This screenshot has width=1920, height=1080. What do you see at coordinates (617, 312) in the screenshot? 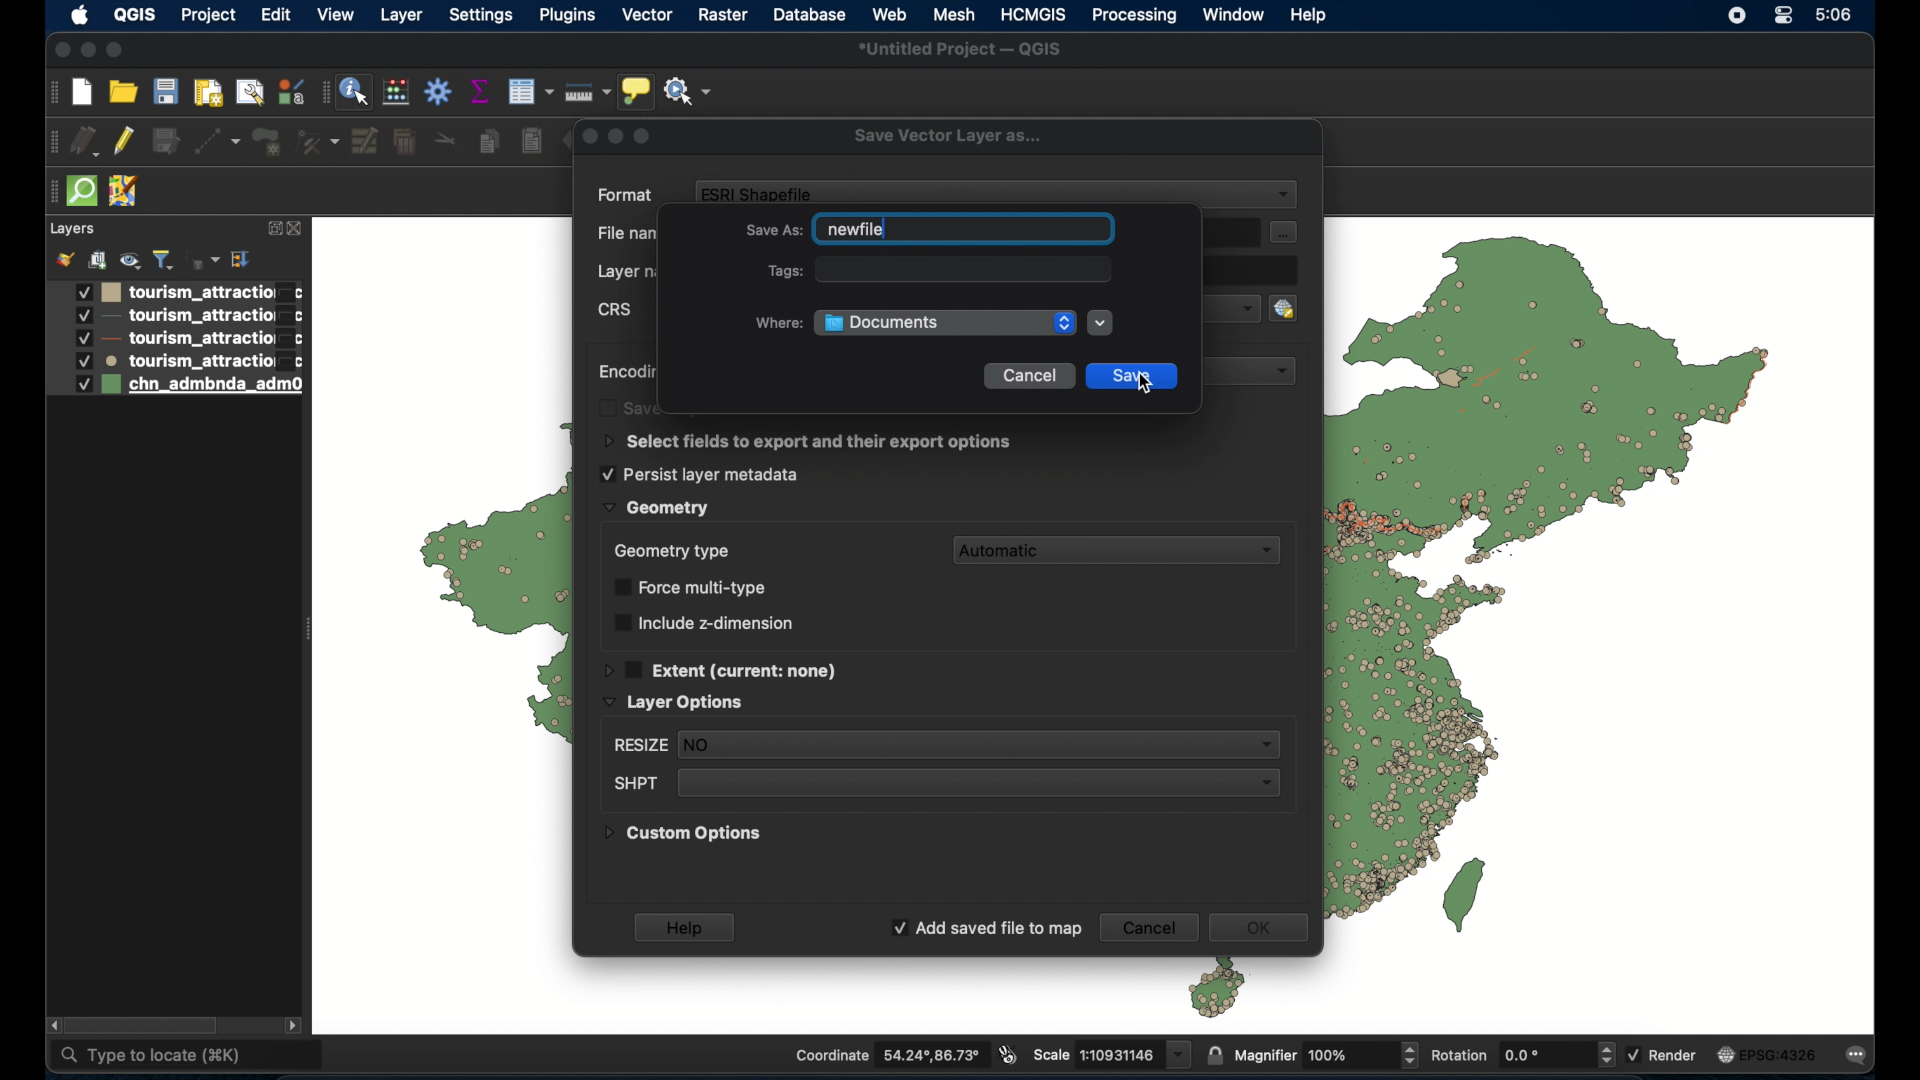
I see `crs` at bounding box center [617, 312].